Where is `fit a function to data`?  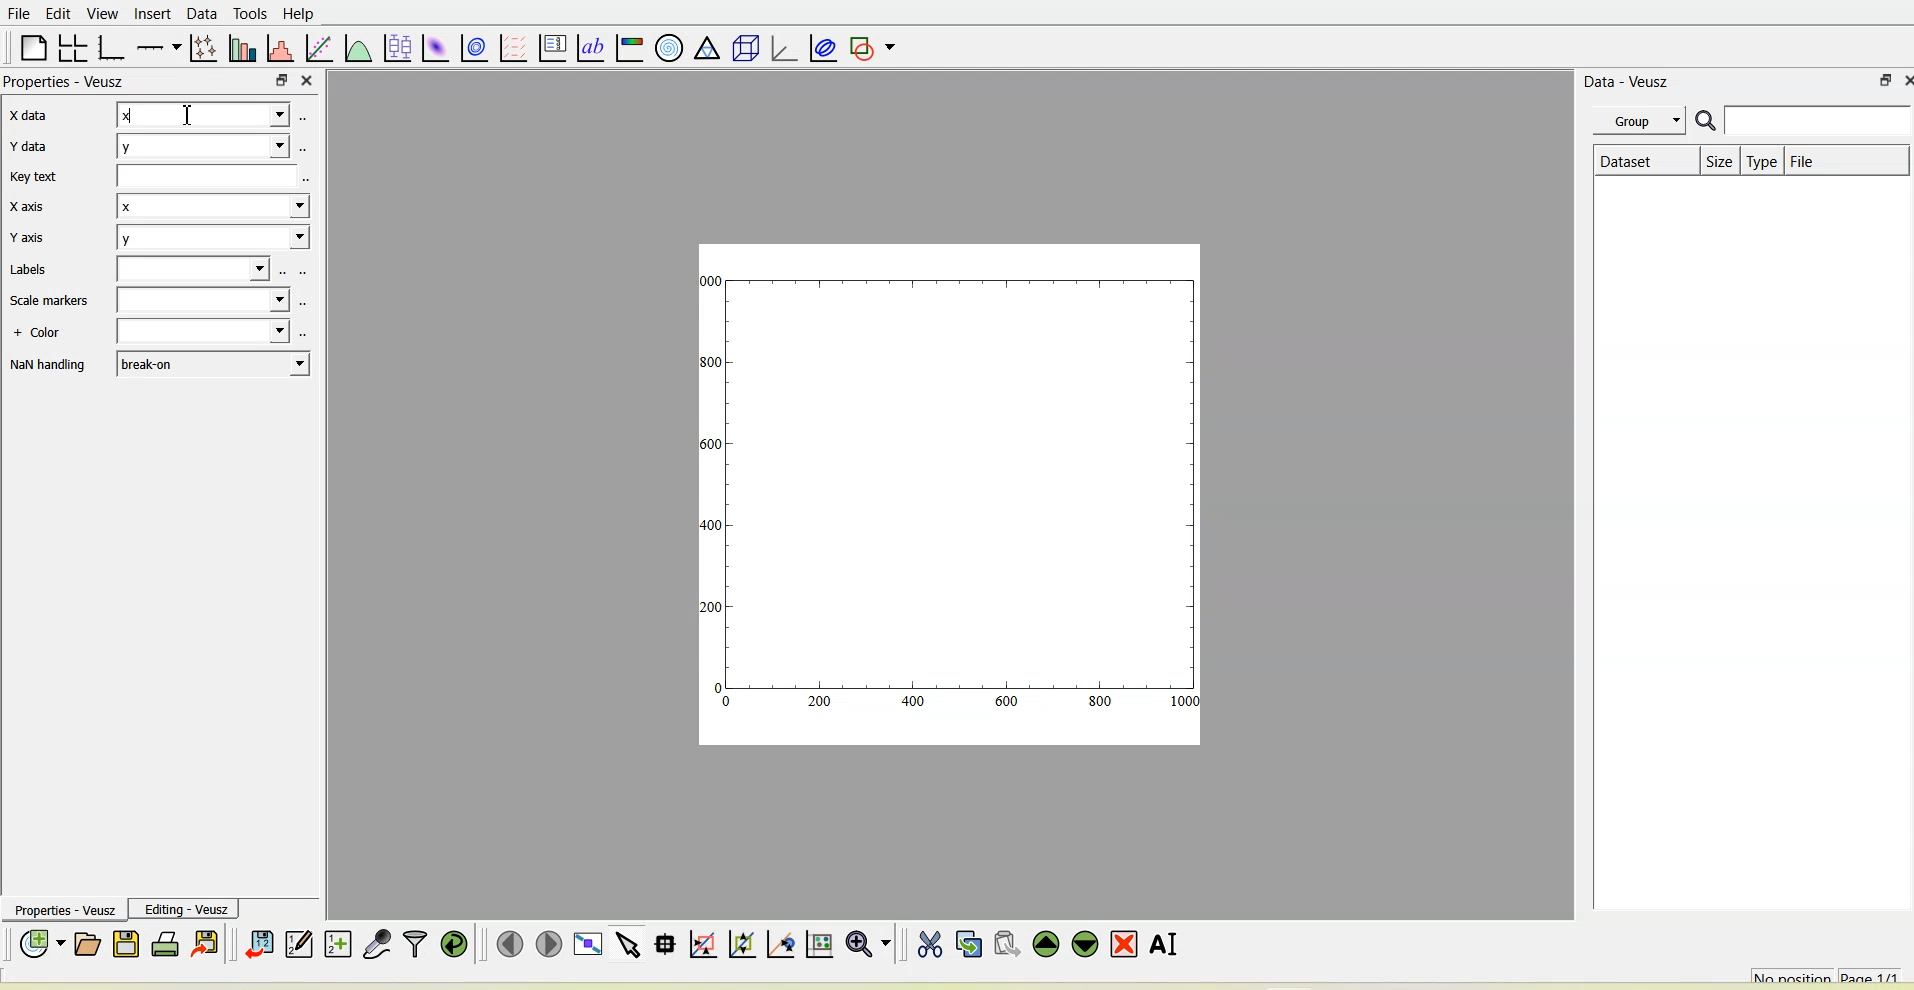 fit a function to data is located at coordinates (318, 48).